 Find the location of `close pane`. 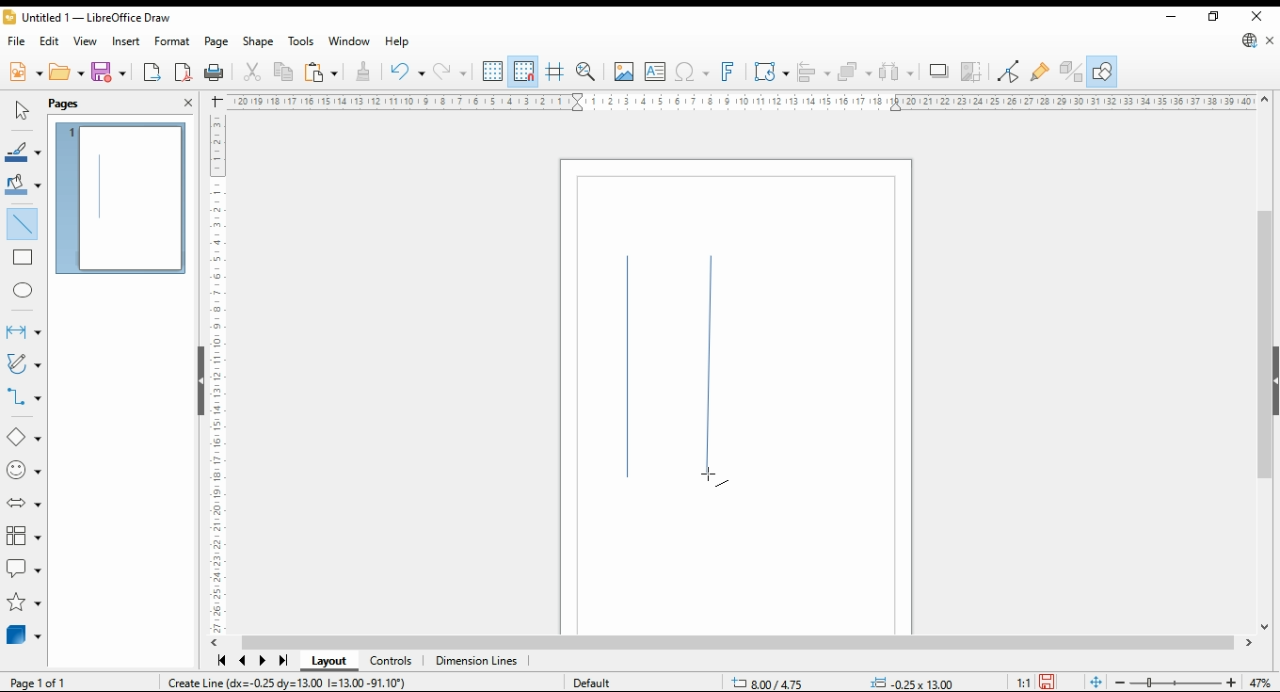

close pane is located at coordinates (187, 101).